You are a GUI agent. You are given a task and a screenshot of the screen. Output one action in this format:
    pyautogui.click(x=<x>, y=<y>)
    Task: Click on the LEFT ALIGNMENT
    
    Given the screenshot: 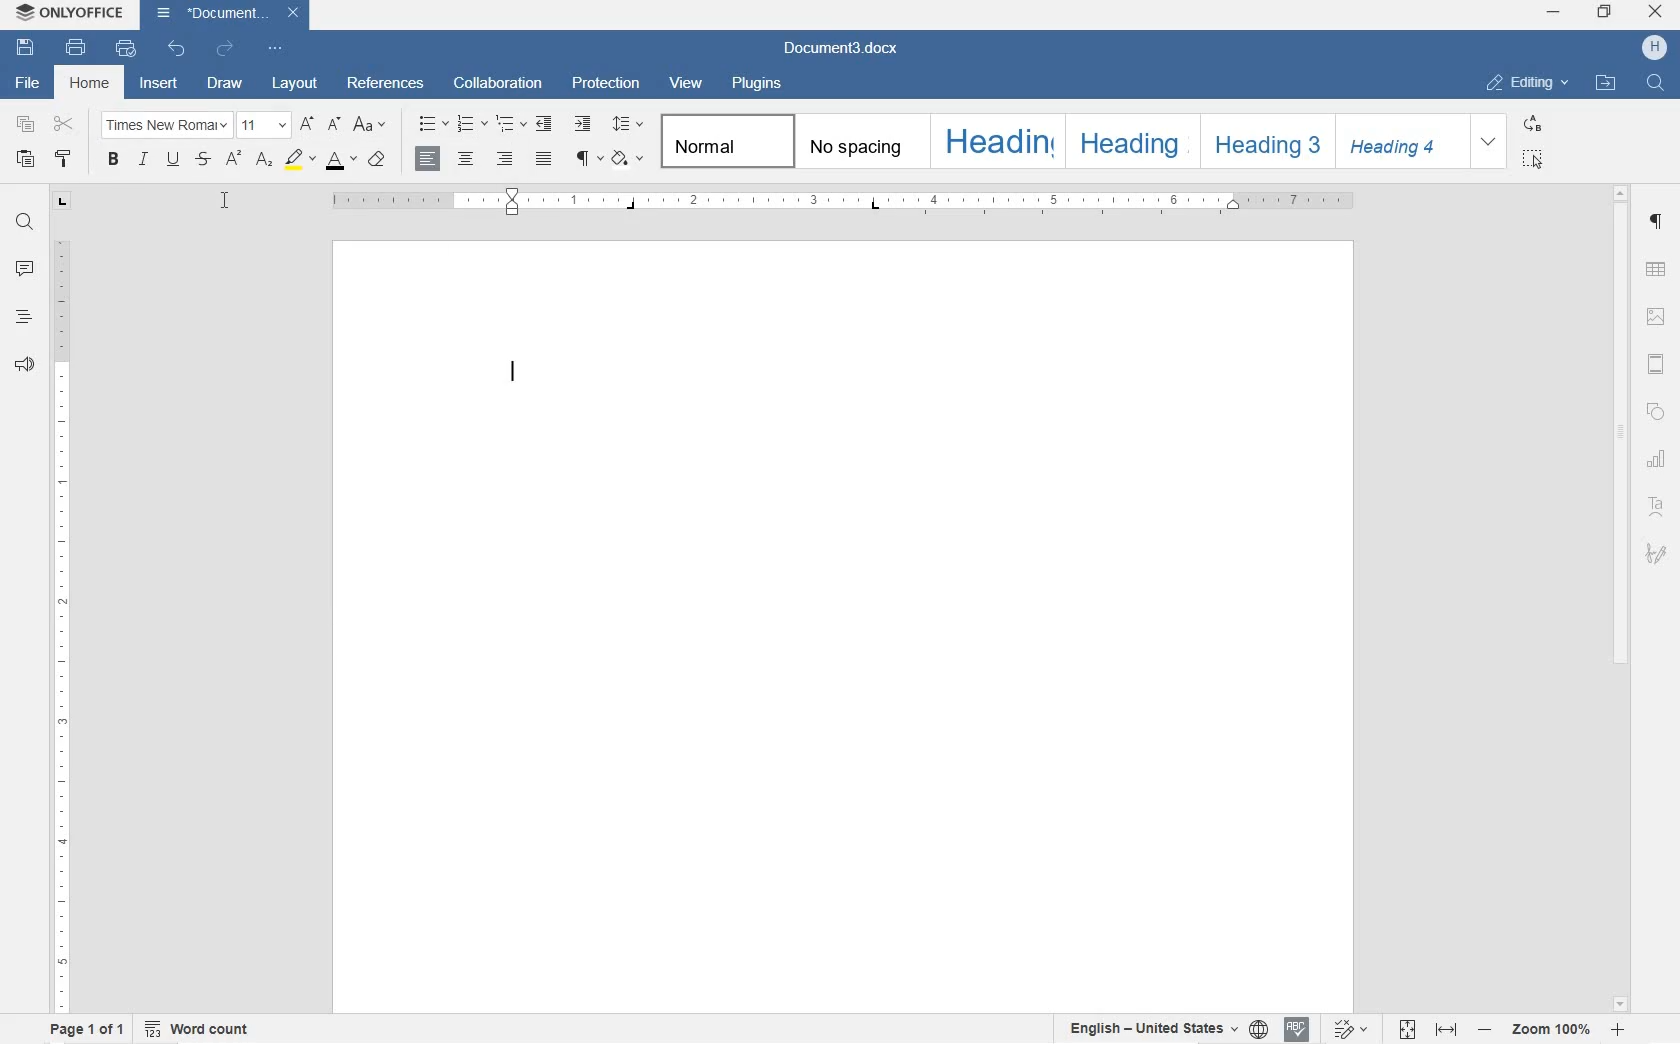 What is the action you would take?
    pyautogui.click(x=428, y=157)
    